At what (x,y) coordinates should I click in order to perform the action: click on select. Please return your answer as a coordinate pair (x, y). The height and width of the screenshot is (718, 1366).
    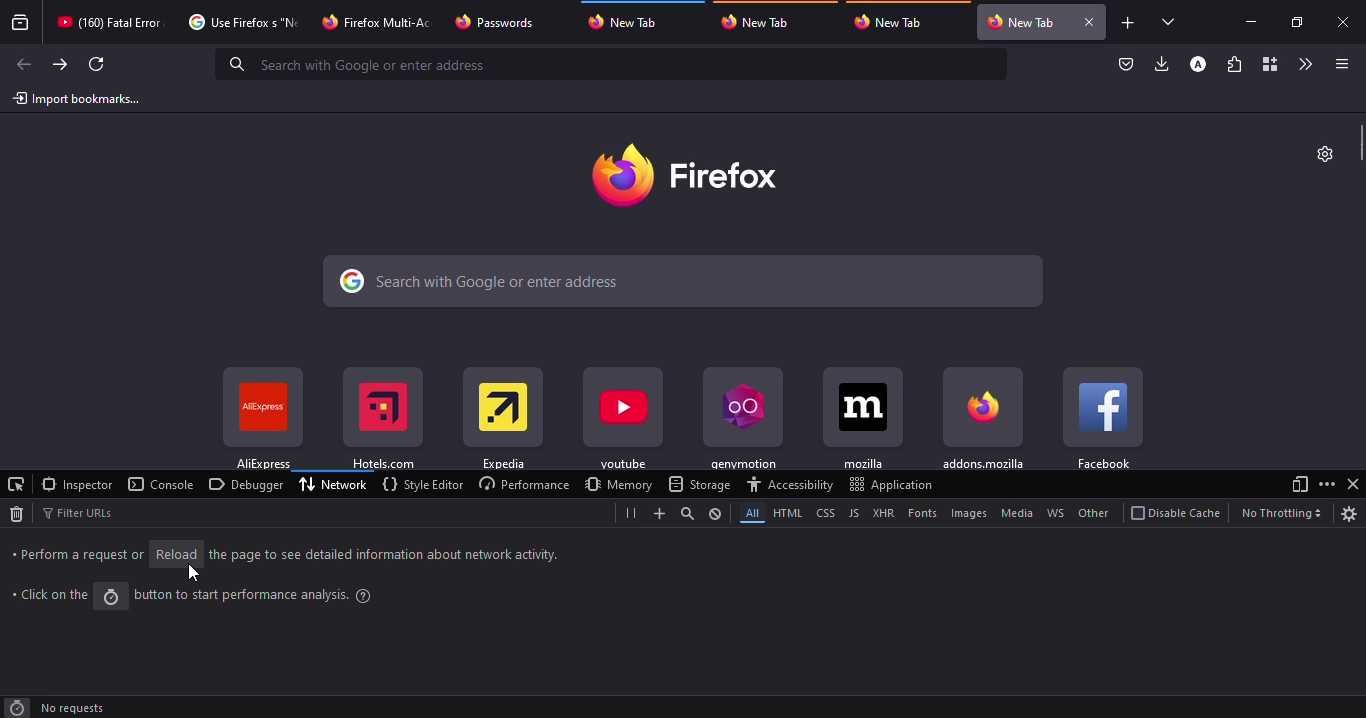
    Looking at the image, I should click on (1172, 22).